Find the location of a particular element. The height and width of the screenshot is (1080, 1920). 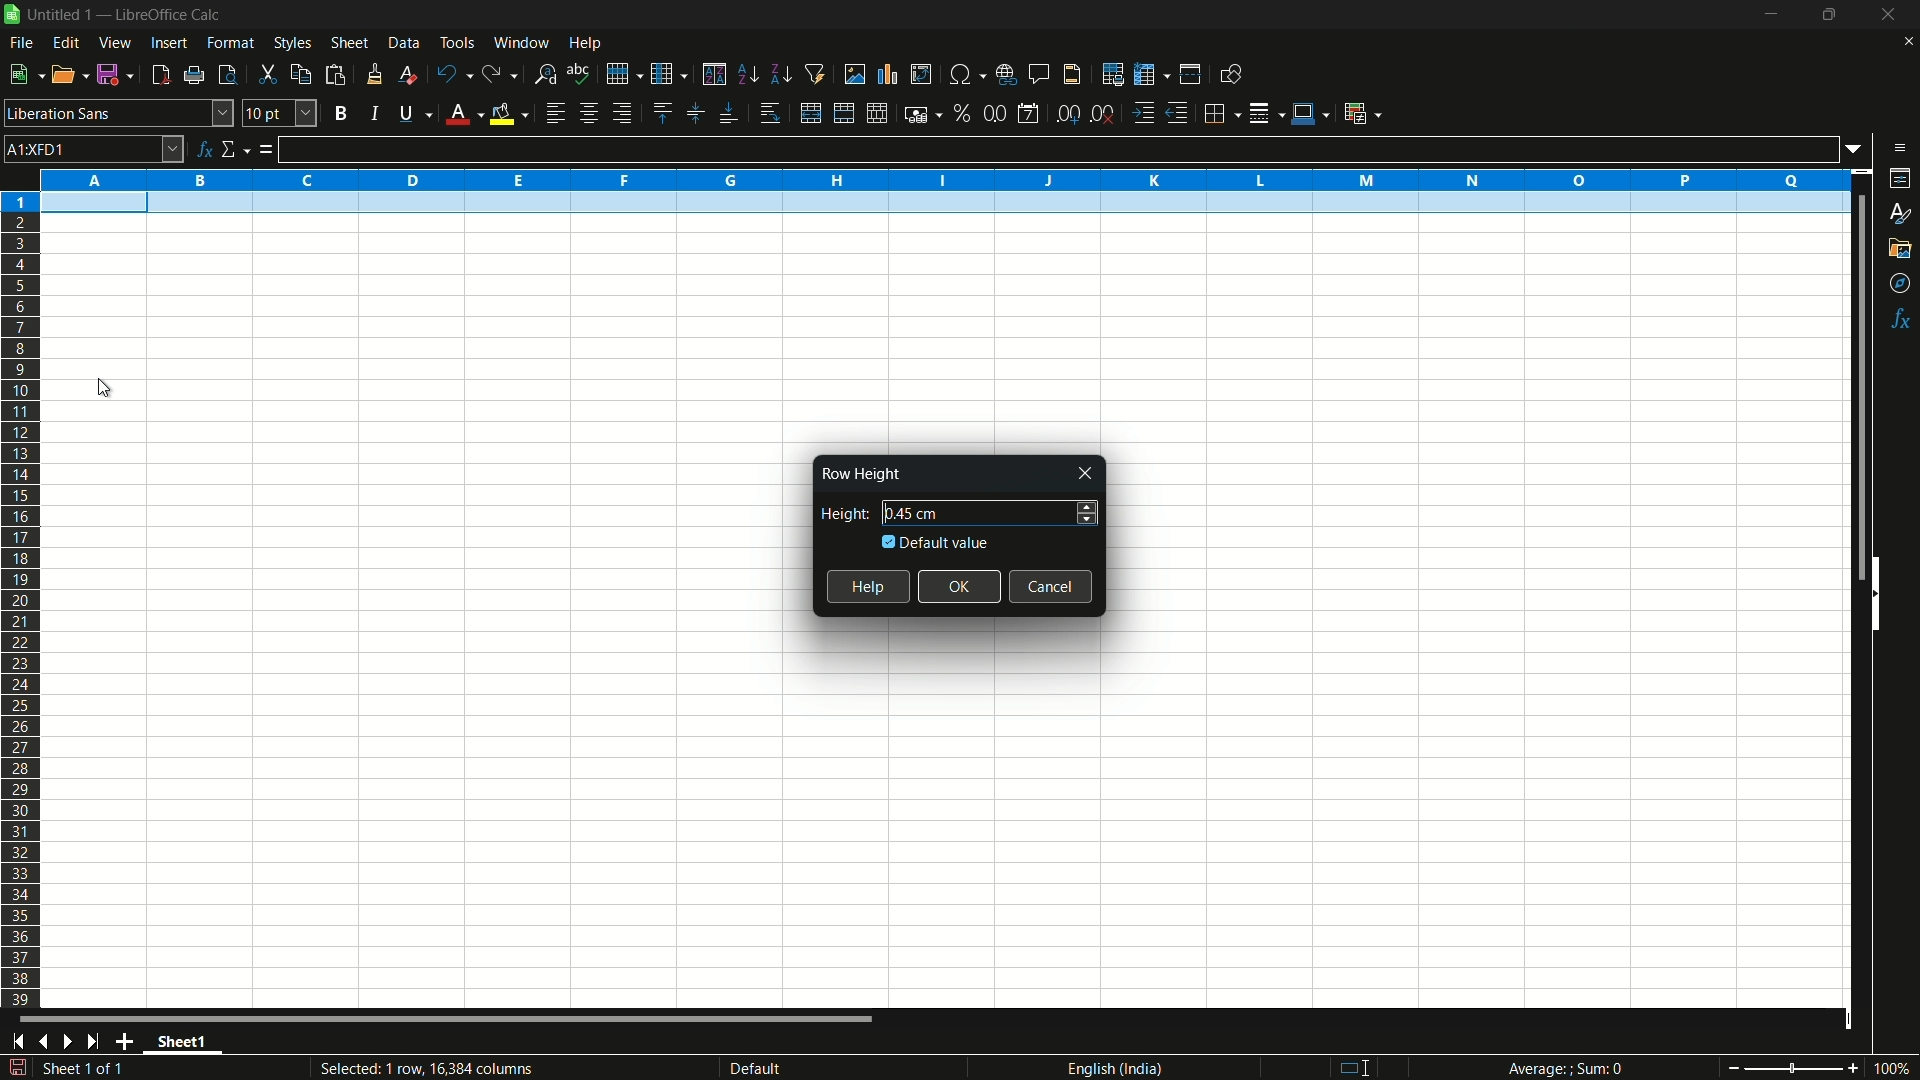

unmerge cells is located at coordinates (878, 113).